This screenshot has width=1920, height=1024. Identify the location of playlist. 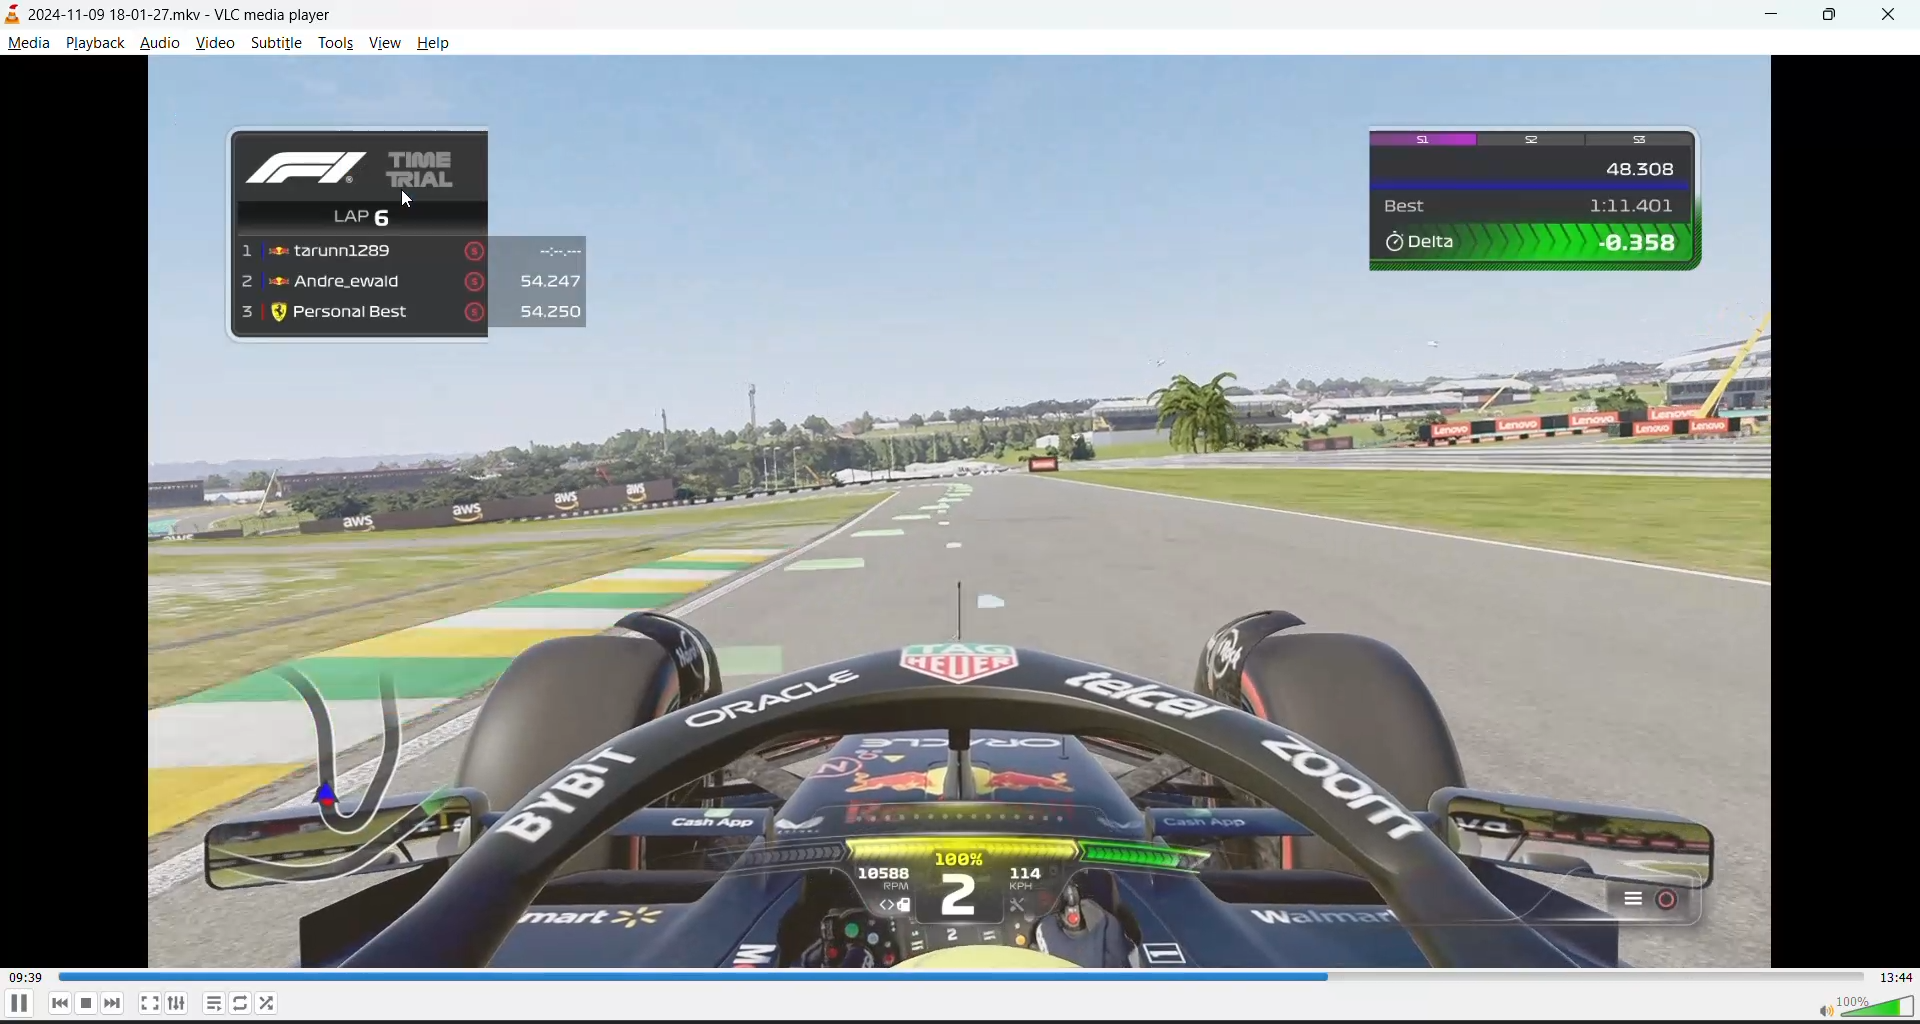
(211, 1002).